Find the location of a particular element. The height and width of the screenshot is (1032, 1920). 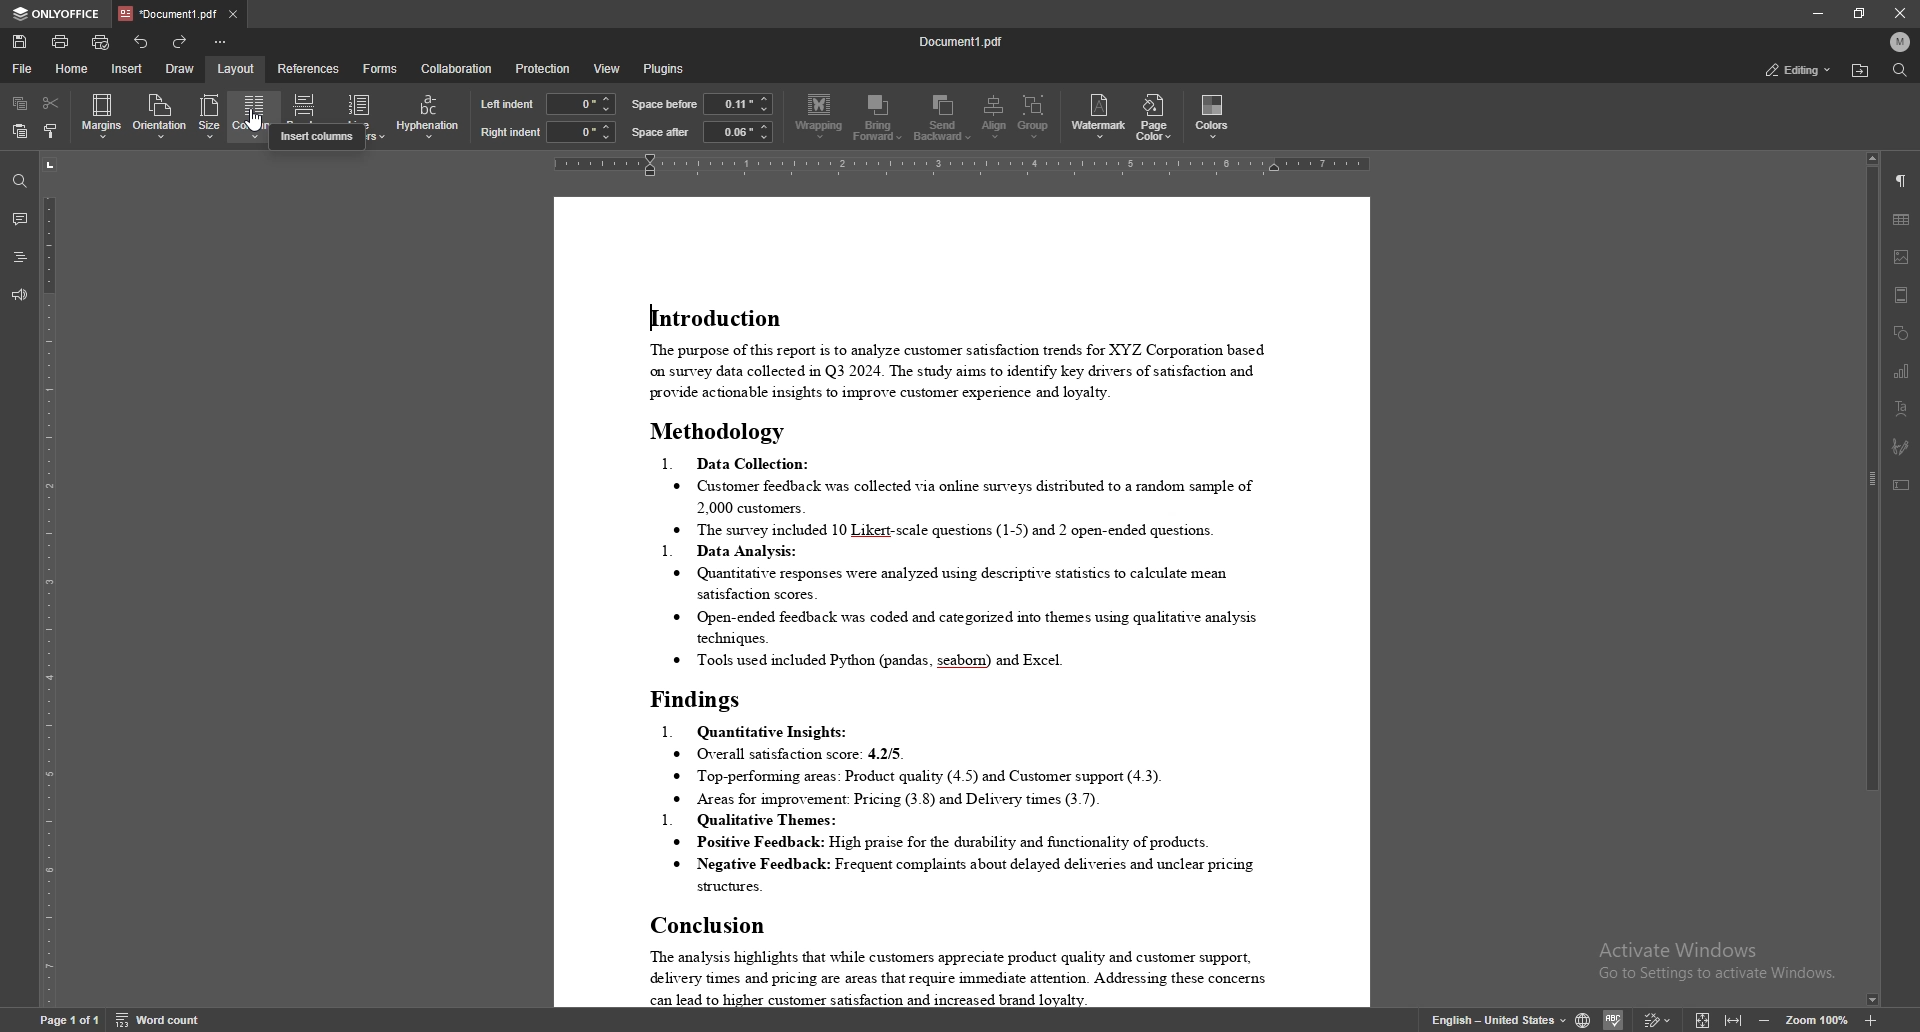

zoom is located at coordinates (1818, 1018).